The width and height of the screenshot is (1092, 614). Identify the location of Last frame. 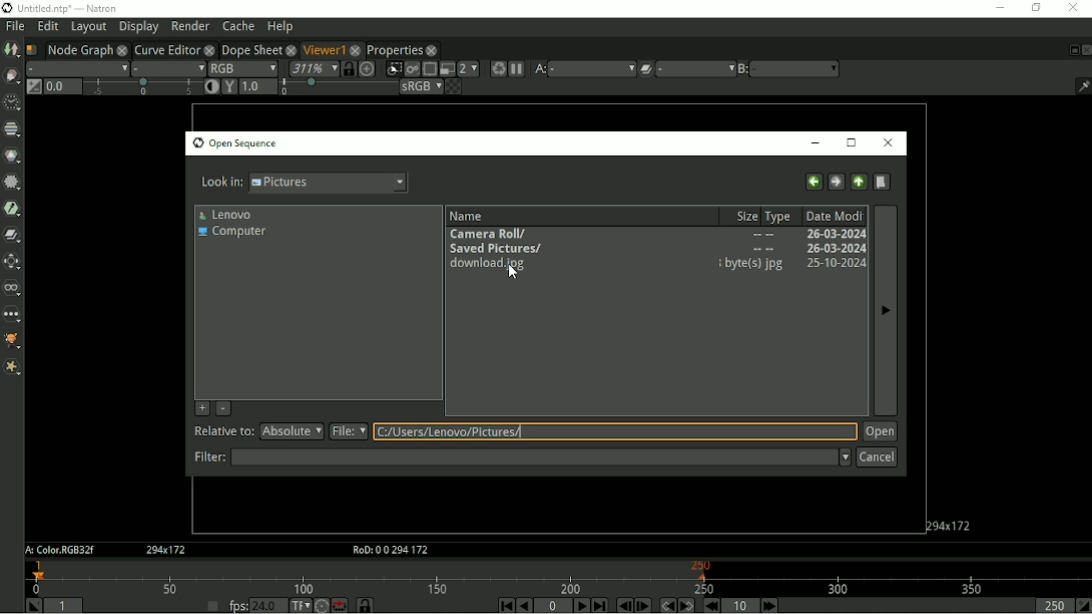
(600, 605).